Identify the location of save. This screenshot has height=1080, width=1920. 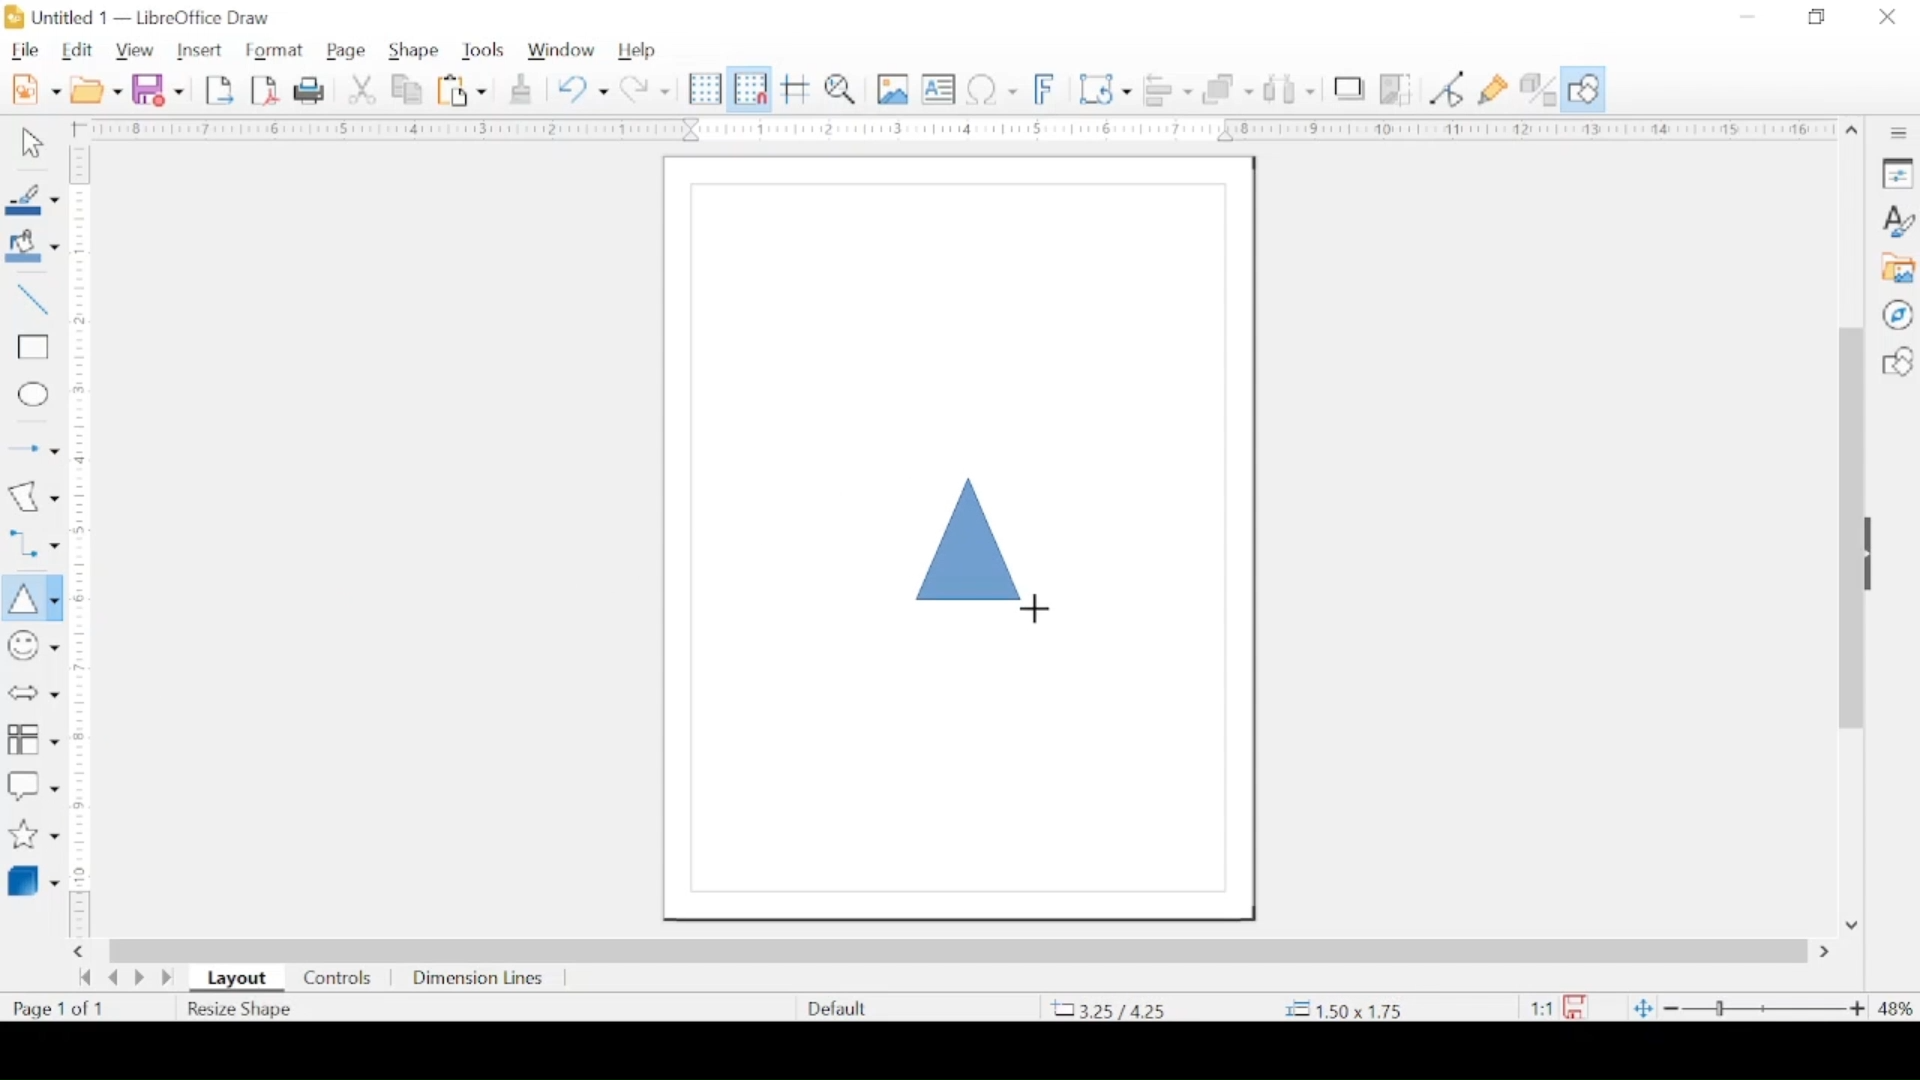
(159, 88).